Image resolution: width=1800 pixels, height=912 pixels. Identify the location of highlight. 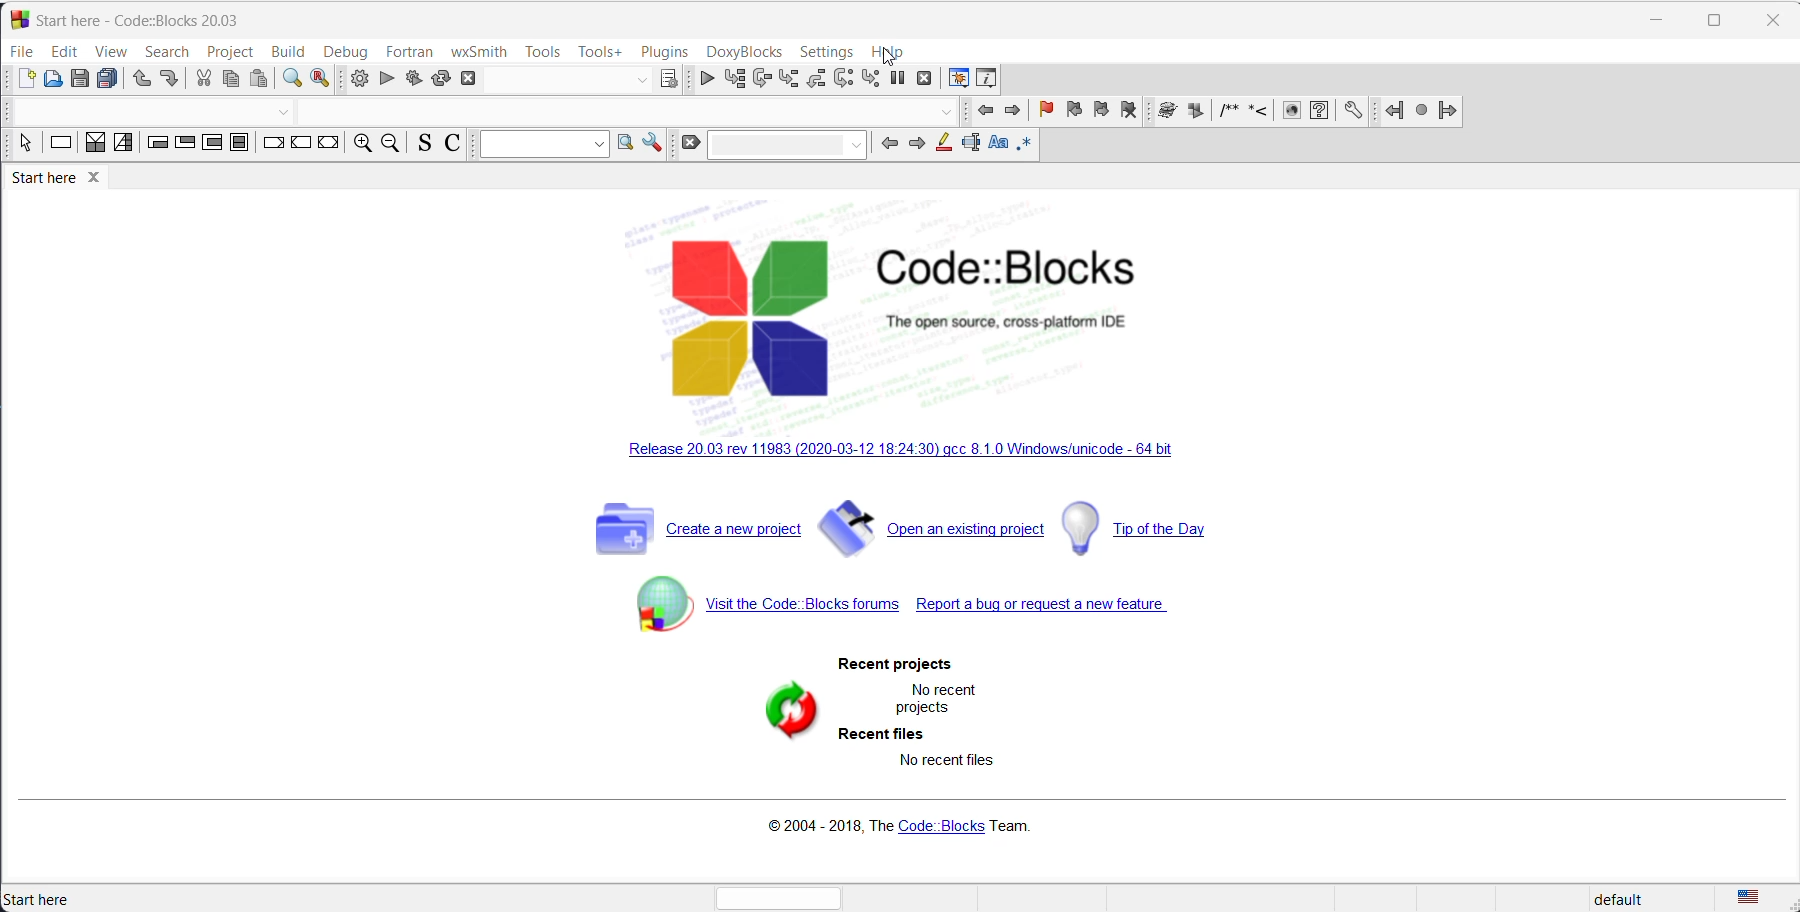
(943, 146).